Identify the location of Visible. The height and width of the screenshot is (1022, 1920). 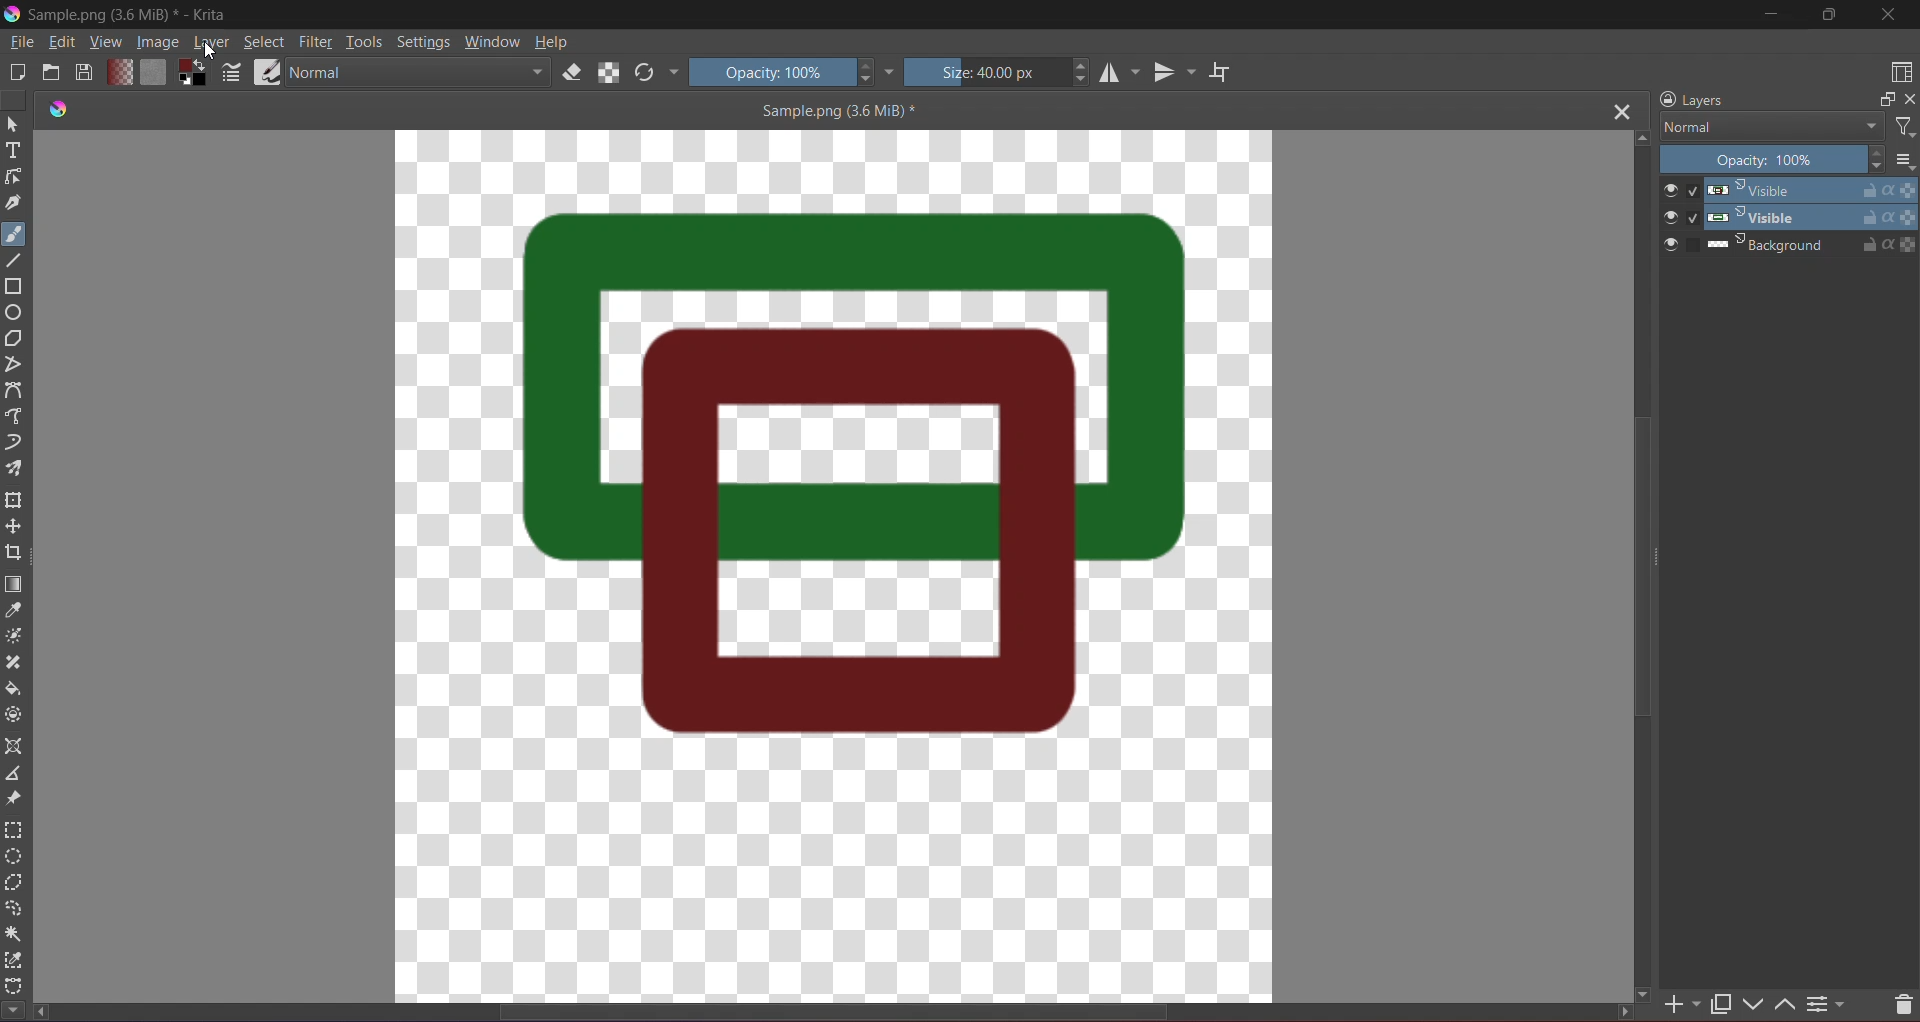
(1788, 217).